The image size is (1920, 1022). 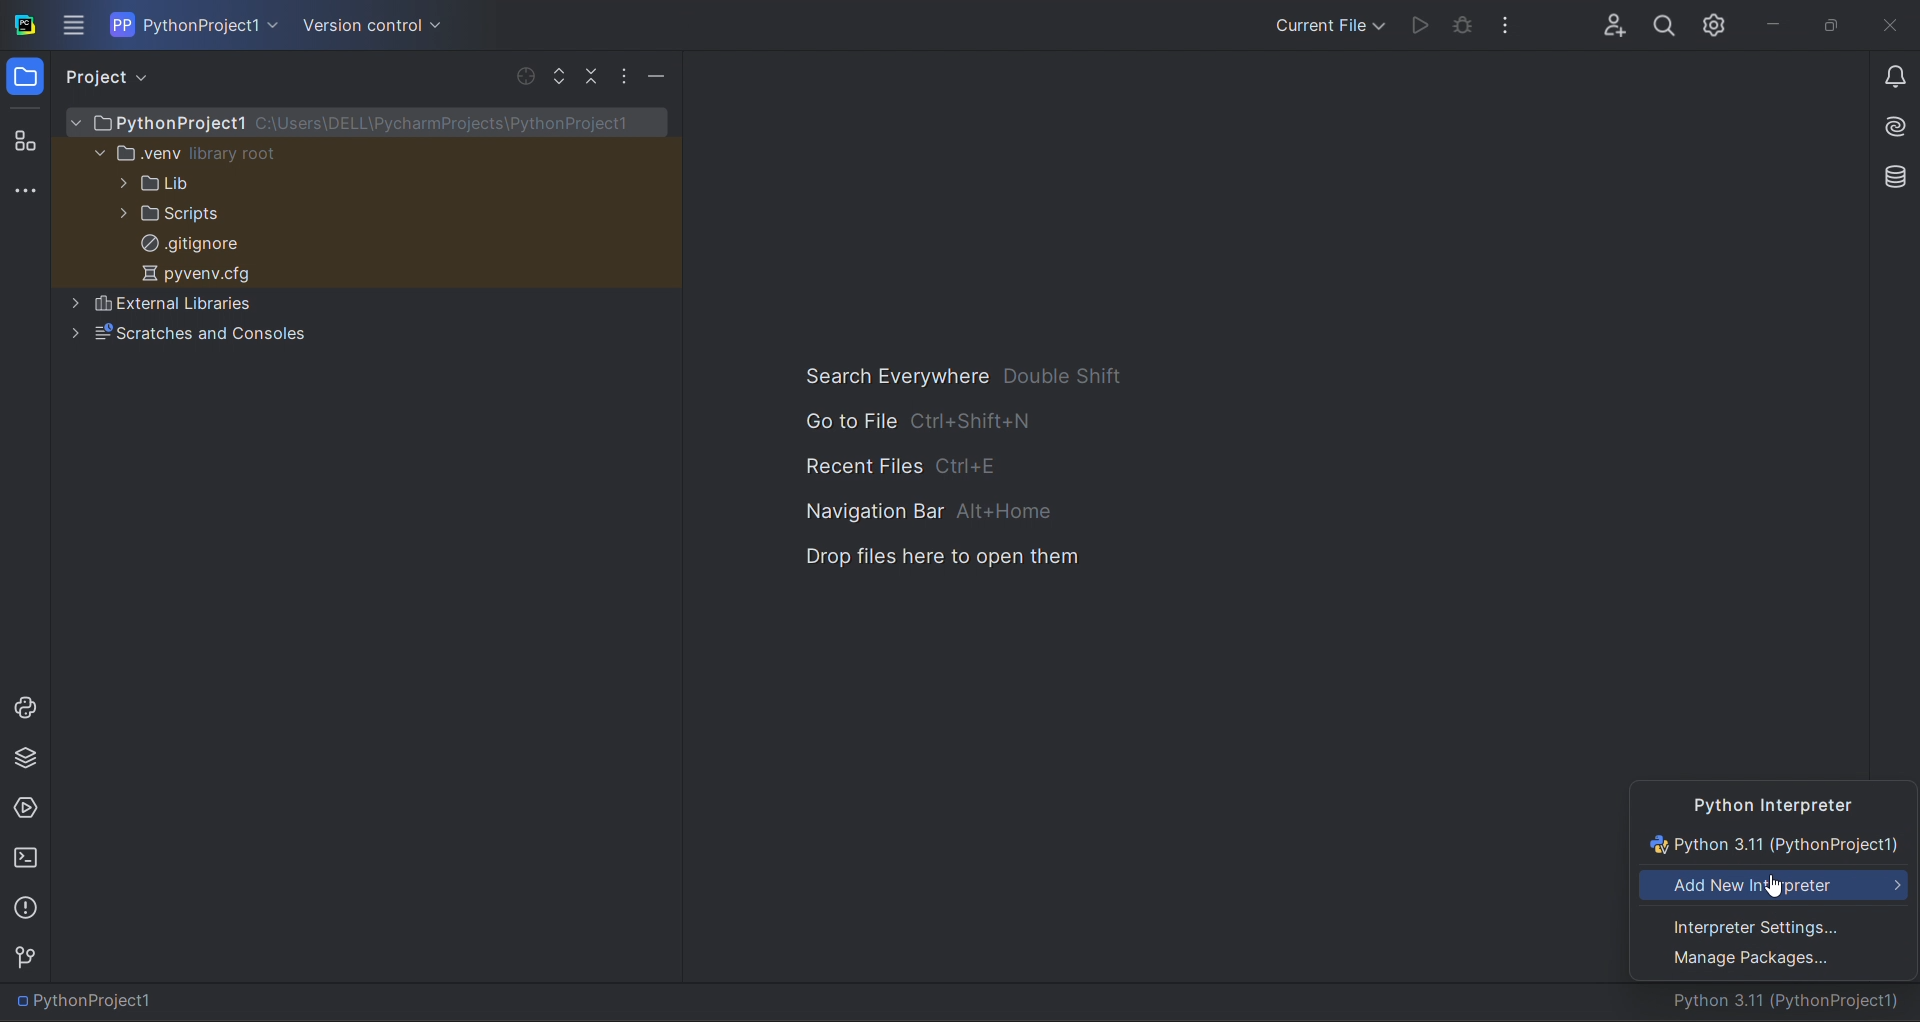 What do you see at coordinates (1889, 175) in the screenshot?
I see `database` at bounding box center [1889, 175].